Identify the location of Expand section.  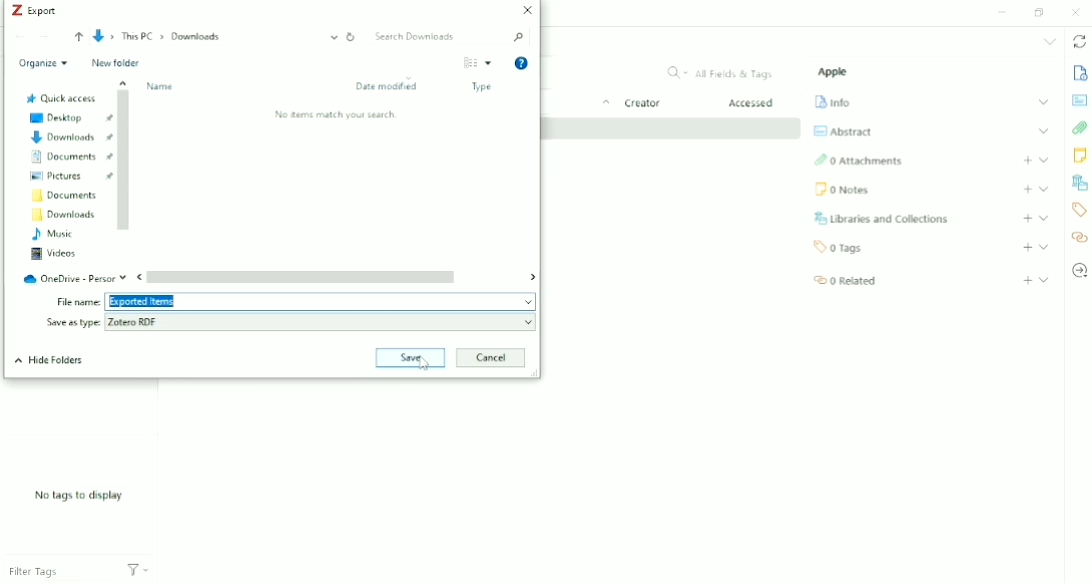
(1044, 218).